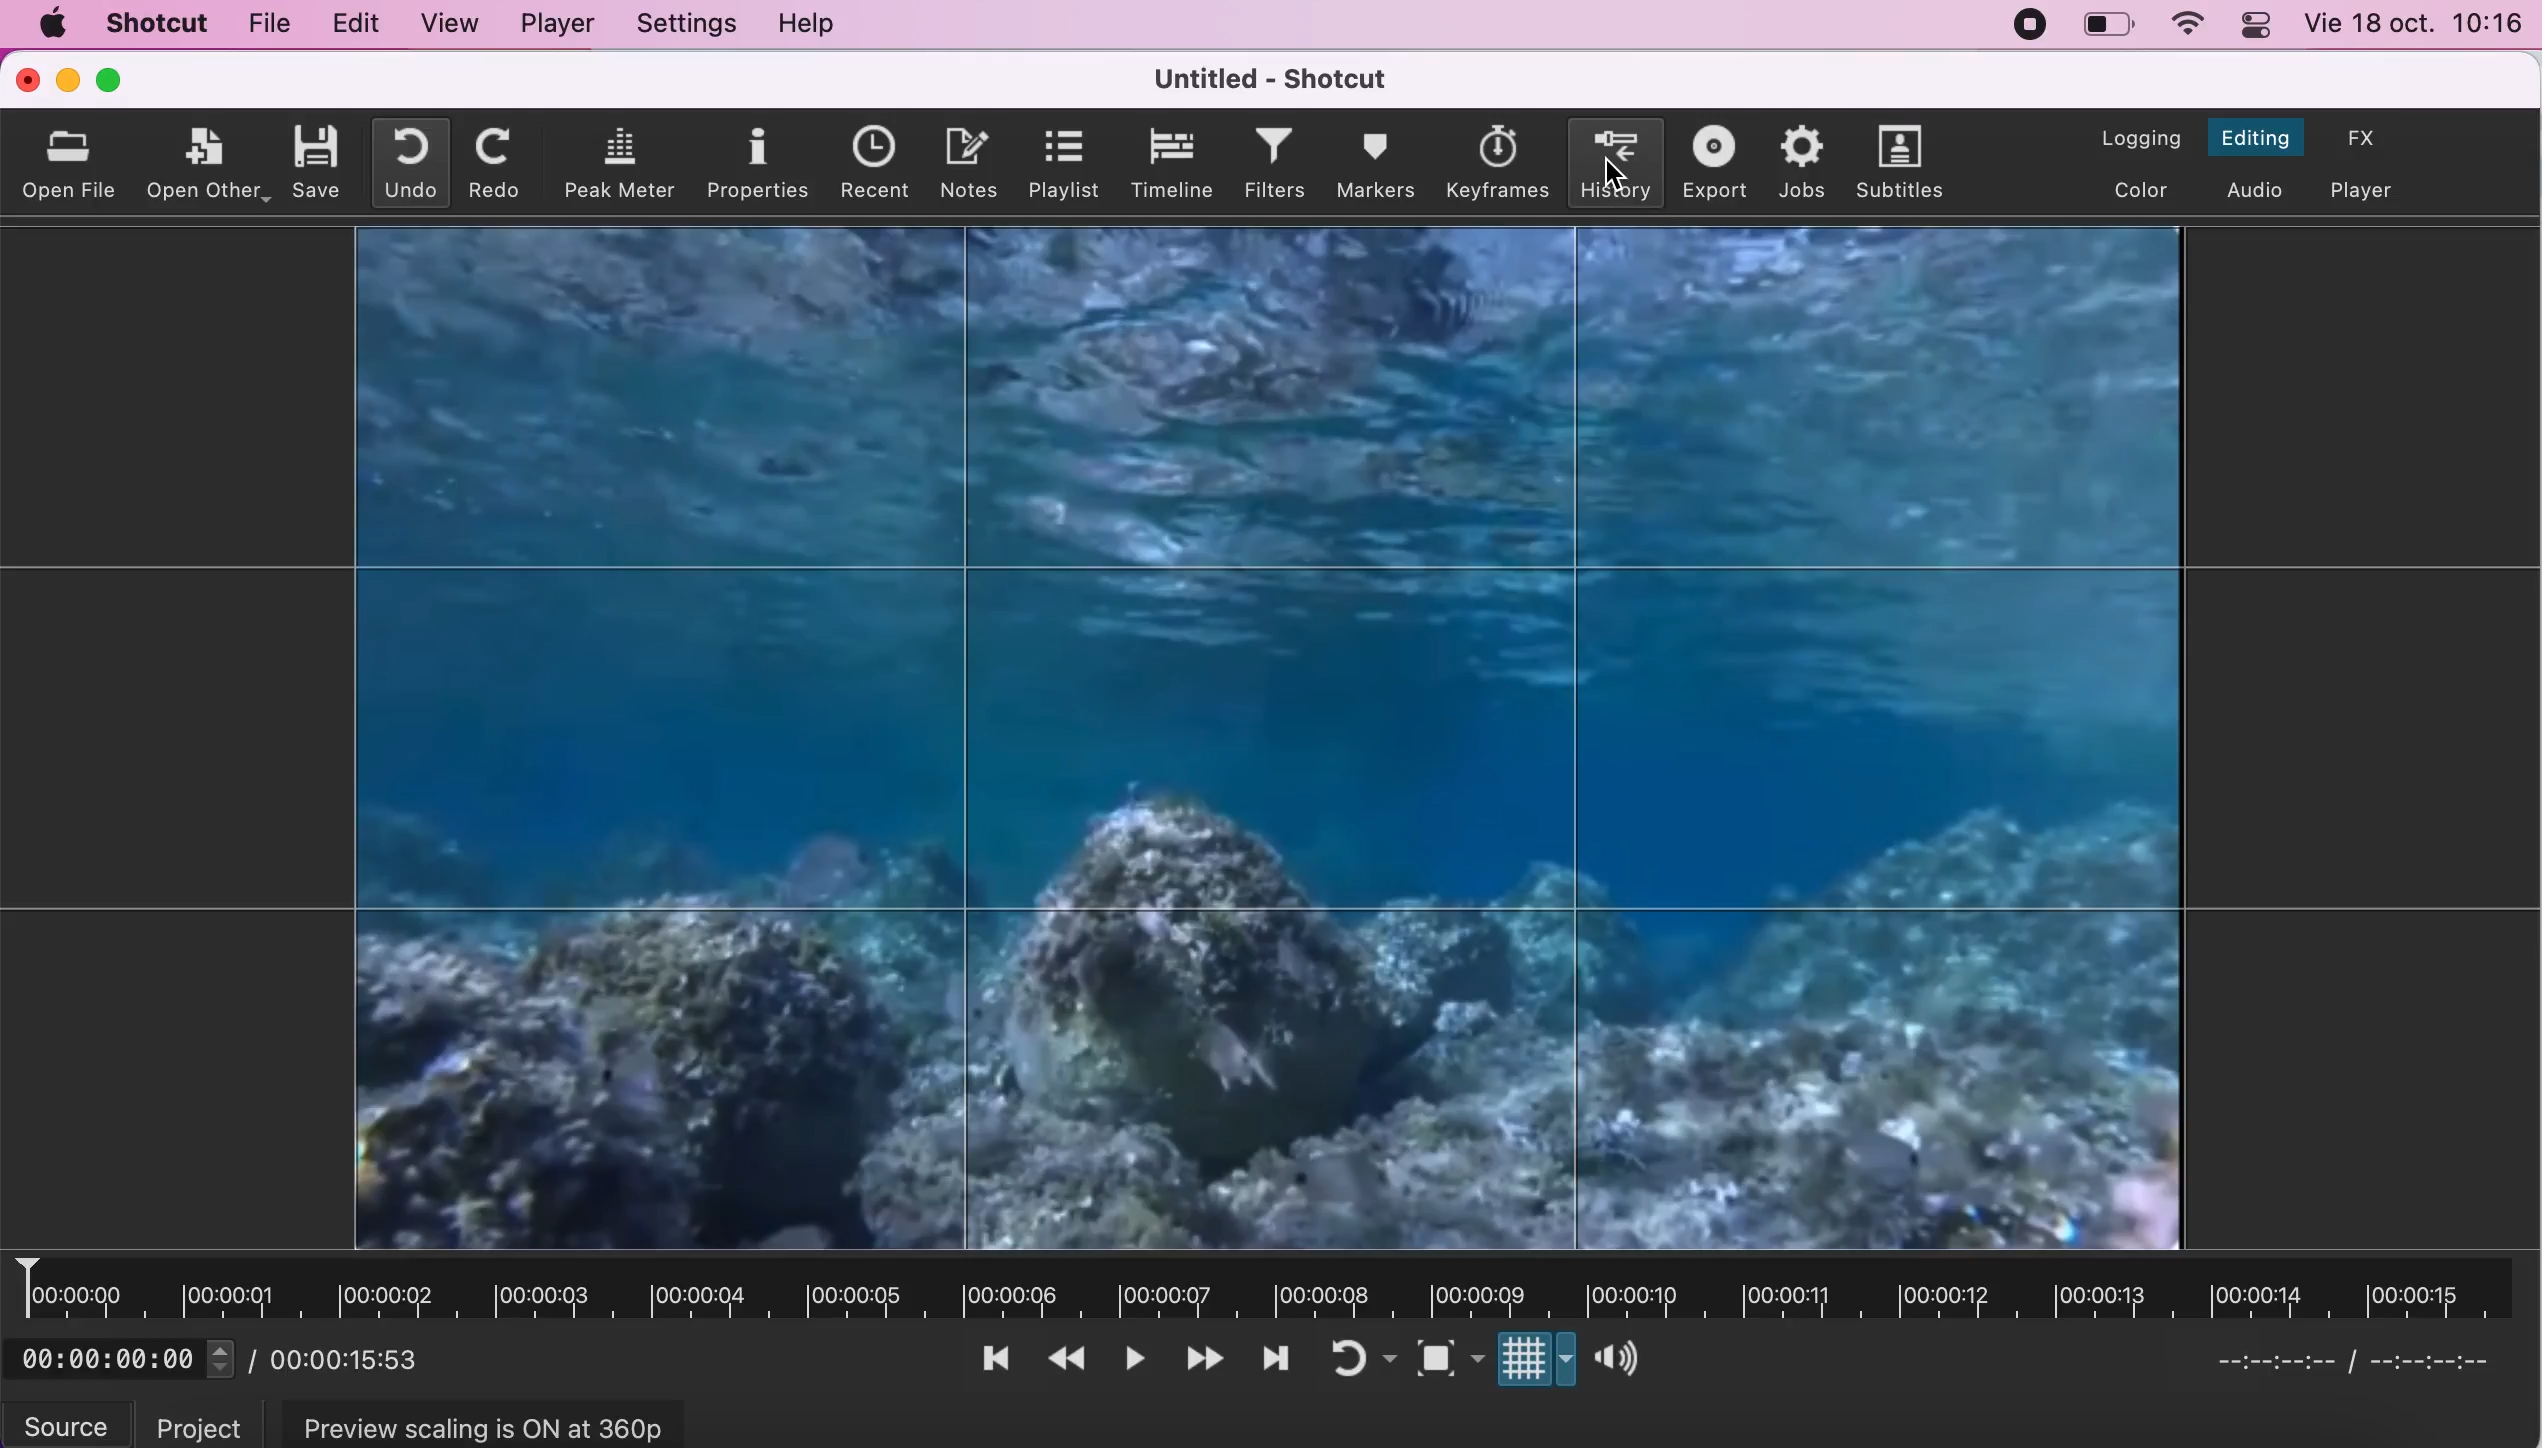 The width and height of the screenshot is (2542, 1448). Describe the element at coordinates (121, 81) in the screenshot. I see `maximize` at that location.